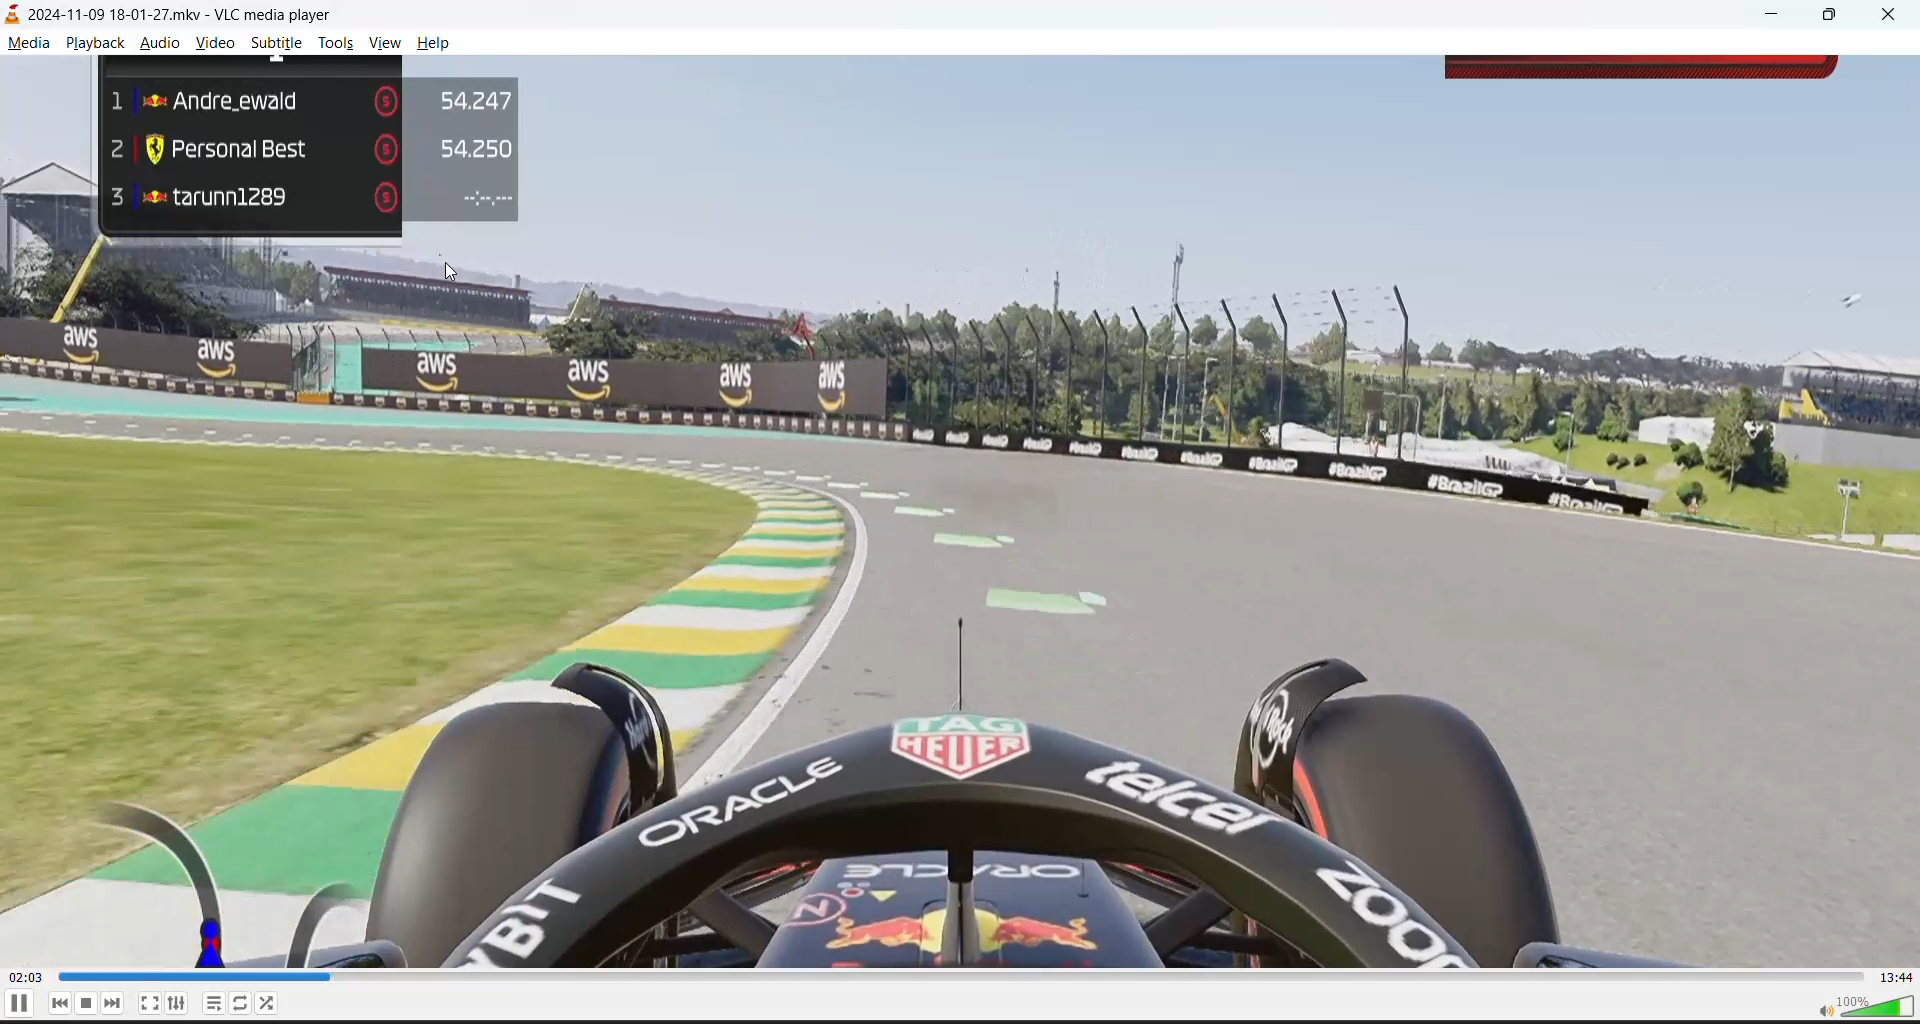 This screenshot has width=1920, height=1024. I want to click on toggle fullscreen, so click(149, 1002).